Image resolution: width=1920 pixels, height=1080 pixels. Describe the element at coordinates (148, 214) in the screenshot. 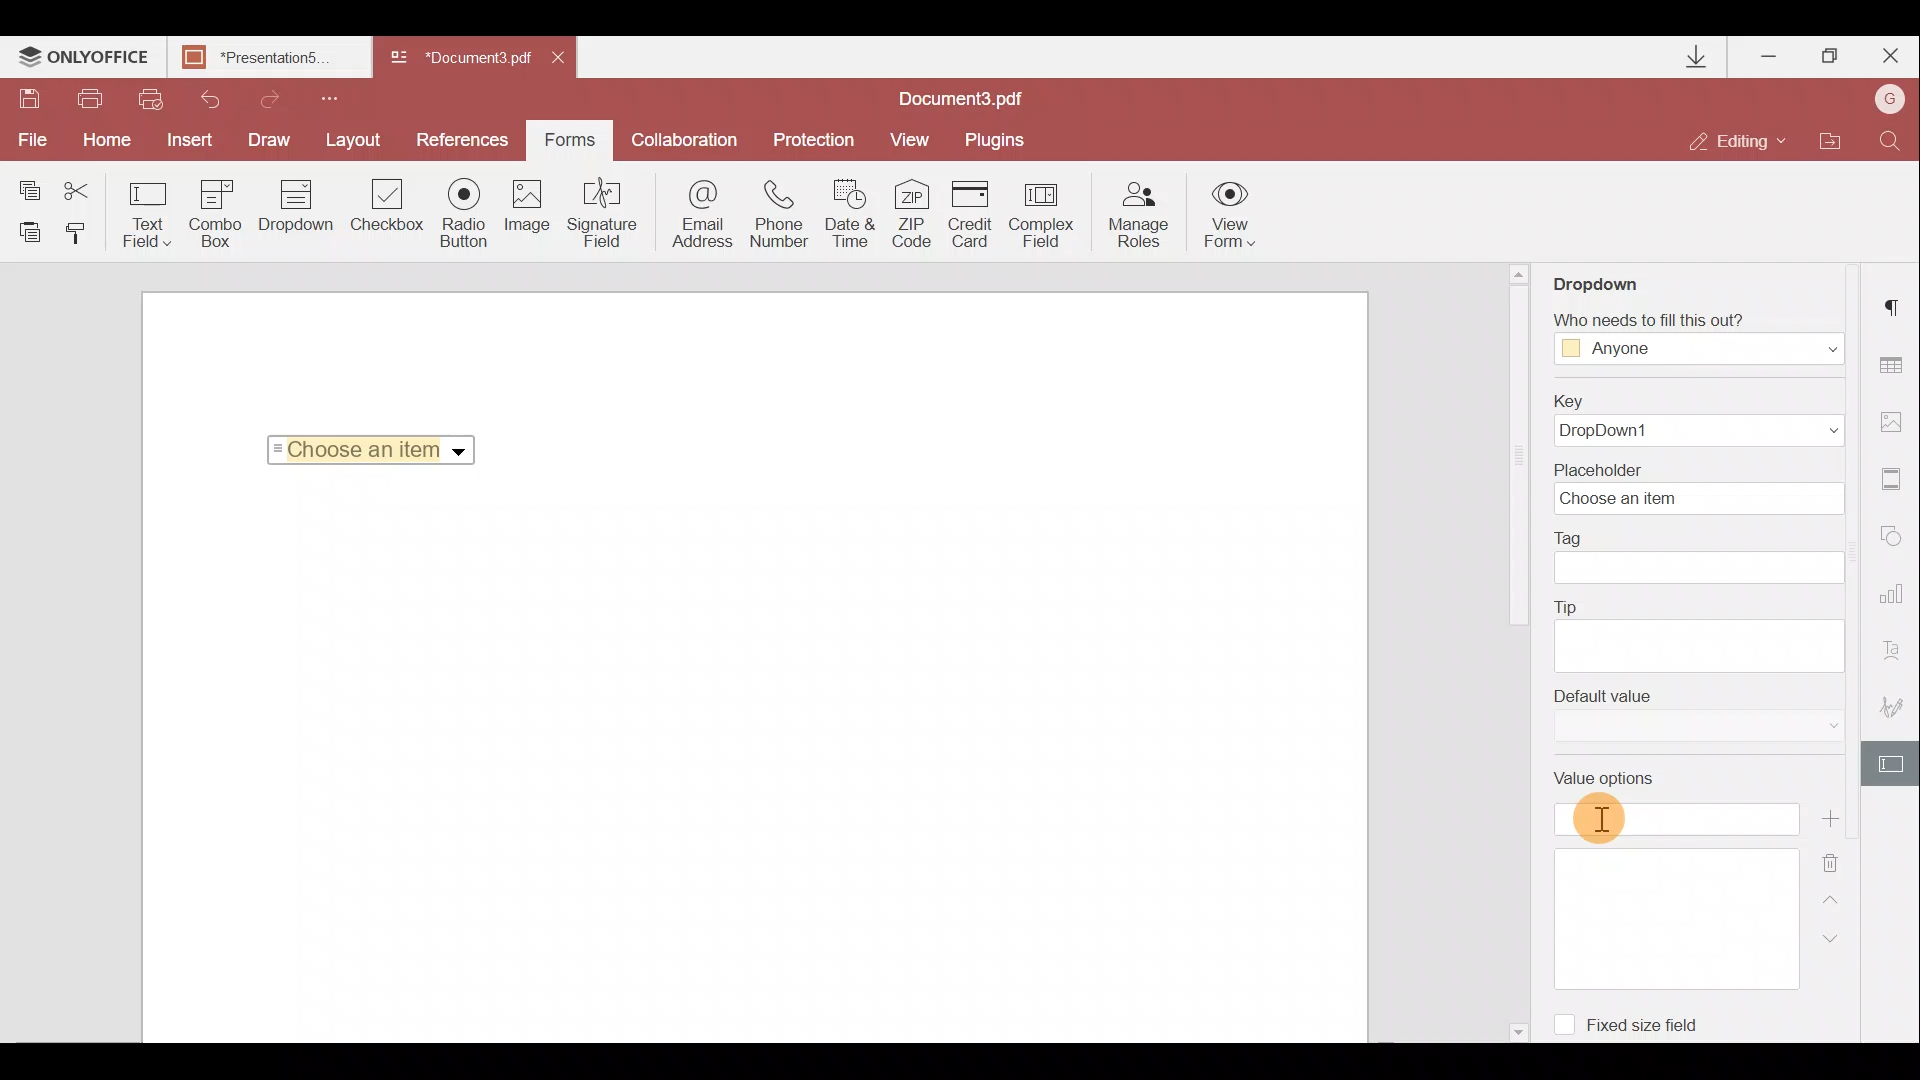

I see `Text field` at that location.